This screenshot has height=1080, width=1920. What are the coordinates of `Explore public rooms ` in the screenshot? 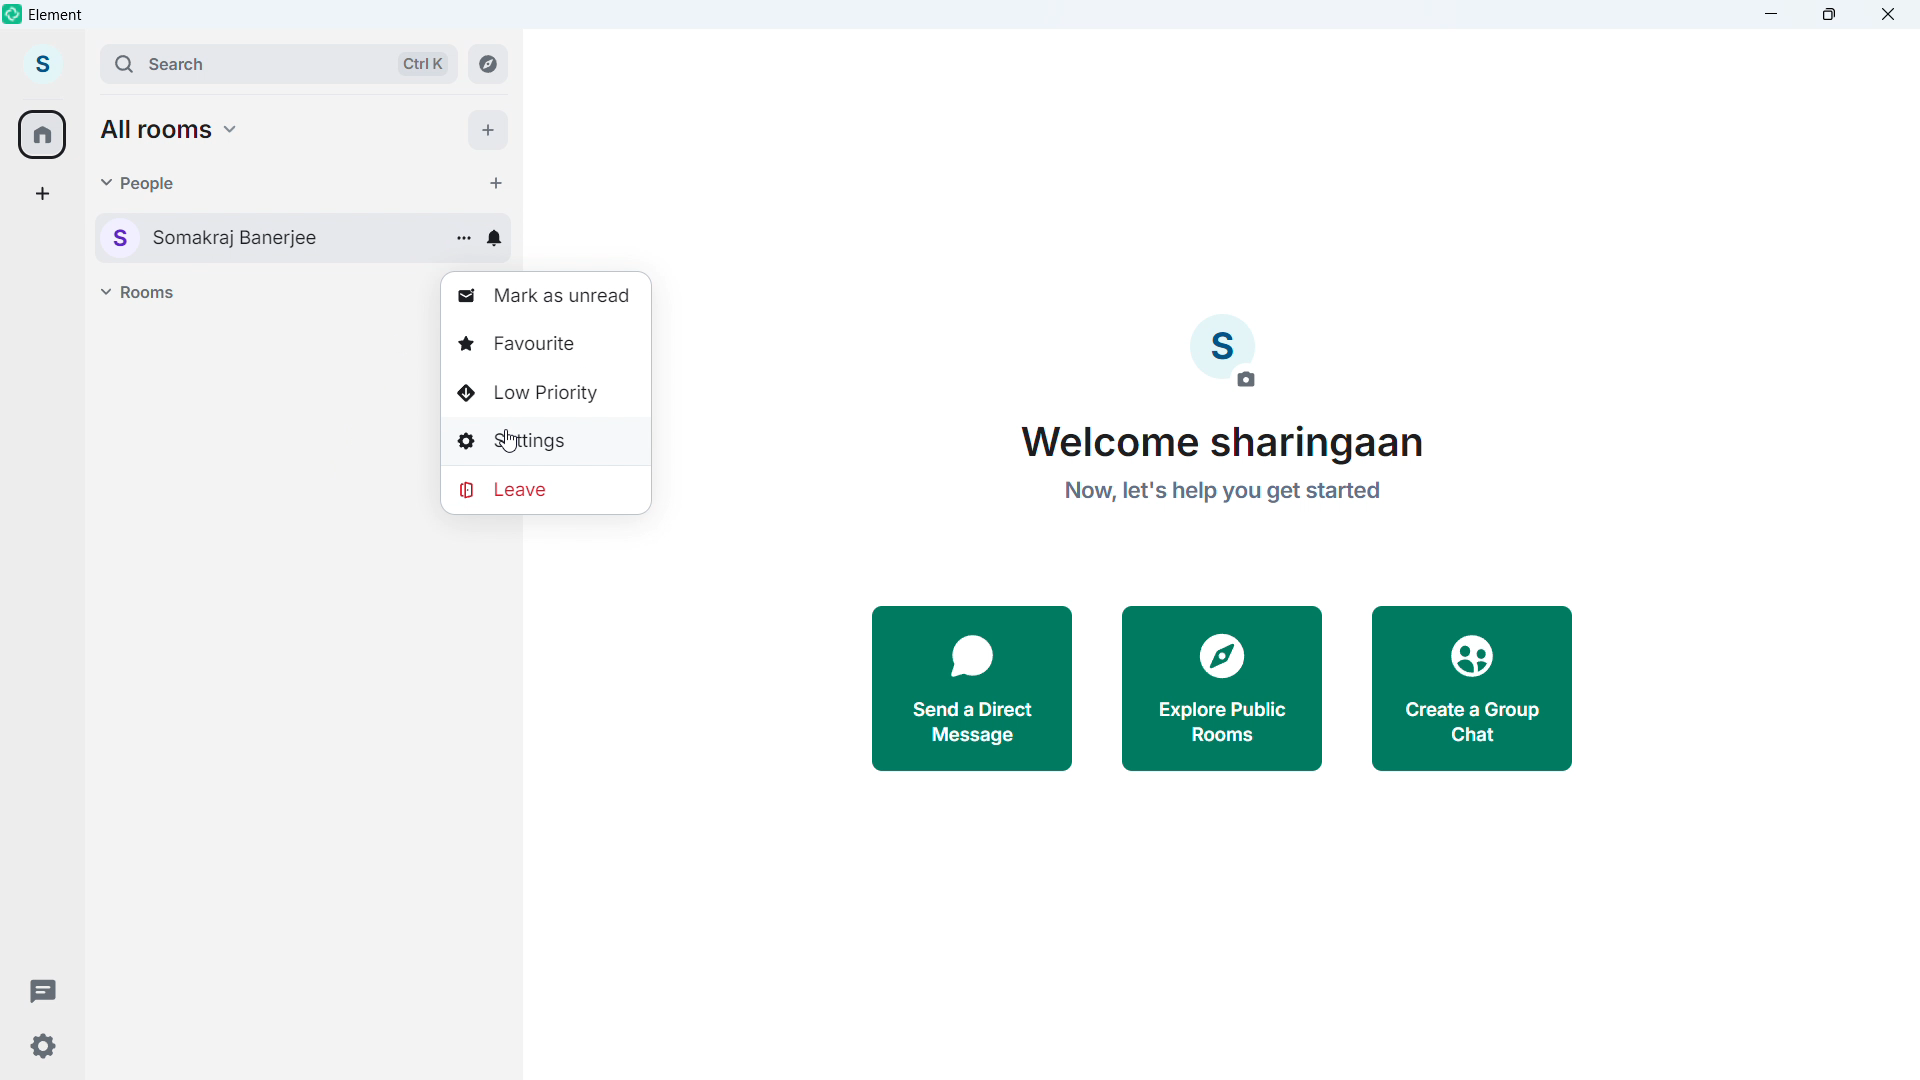 It's located at (1221, 691).